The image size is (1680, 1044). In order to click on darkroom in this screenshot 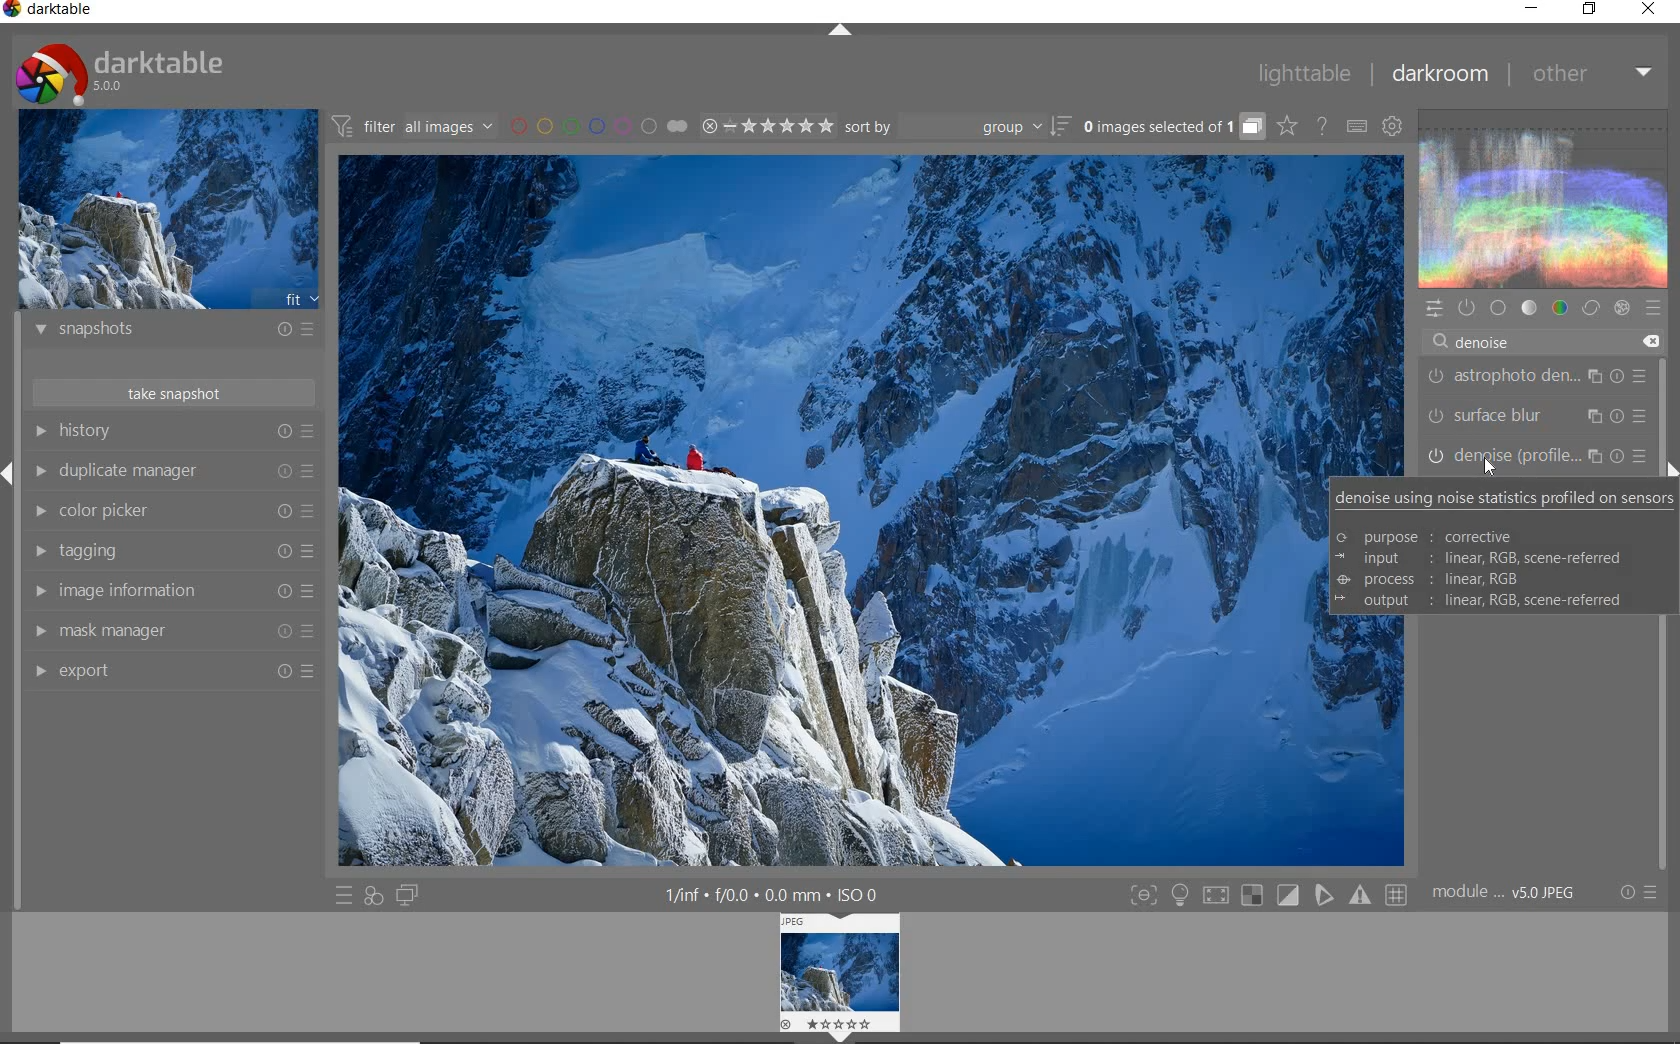, I will do `click(1439, 74)`.